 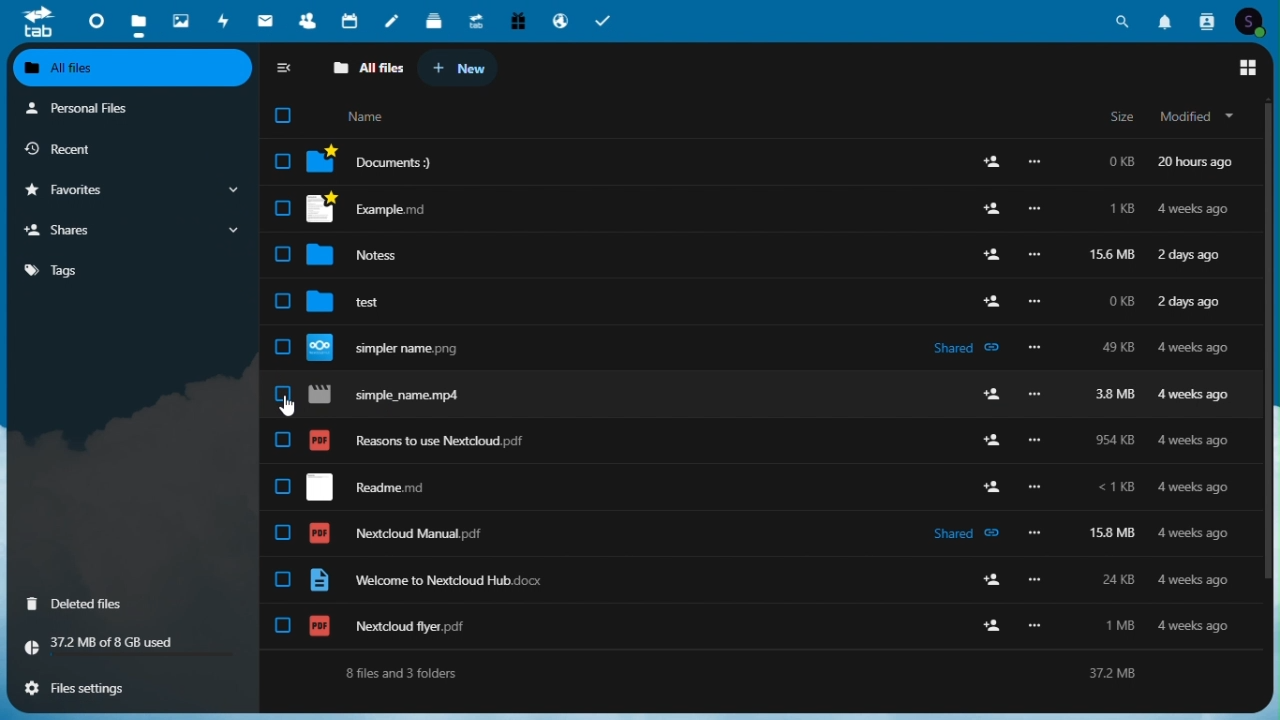 I want to click on Favourite, so click(x=131, y=190).